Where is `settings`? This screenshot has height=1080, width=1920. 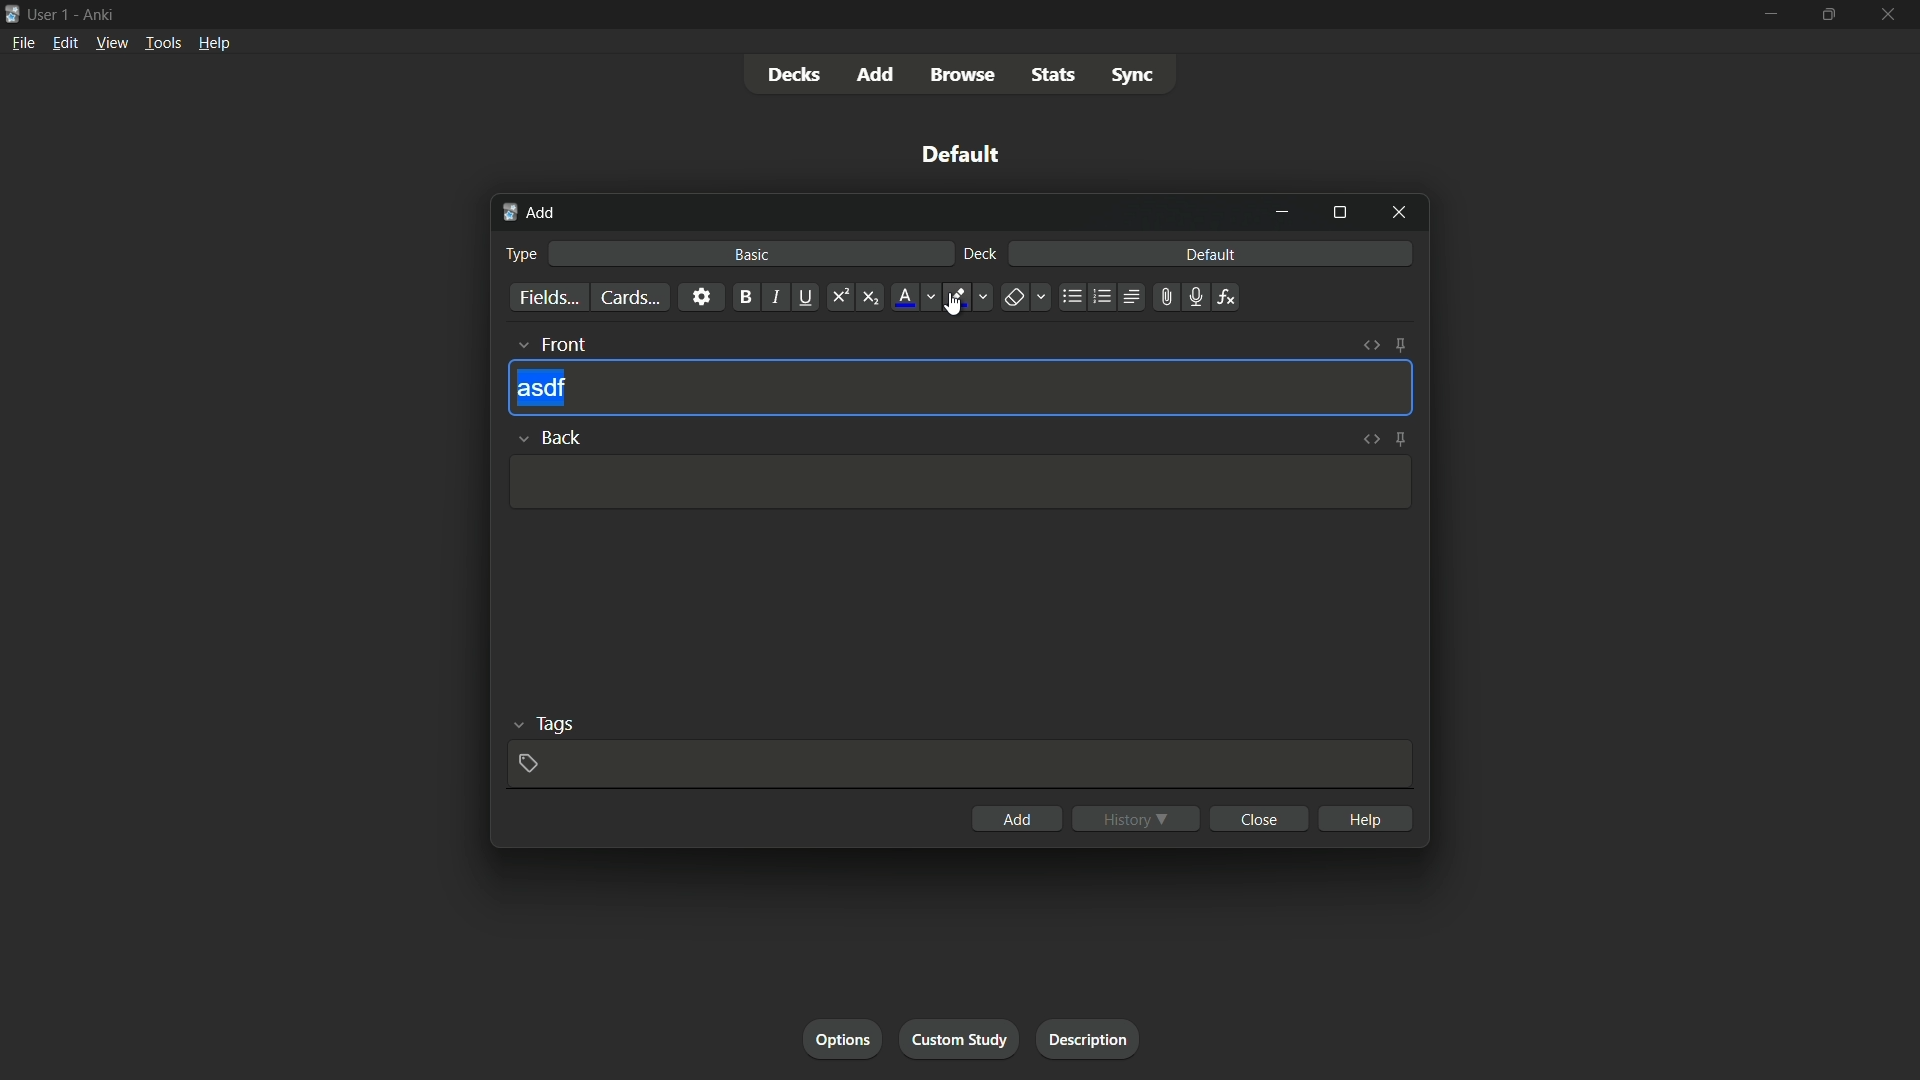 settings is located at coordinates (702, 297).